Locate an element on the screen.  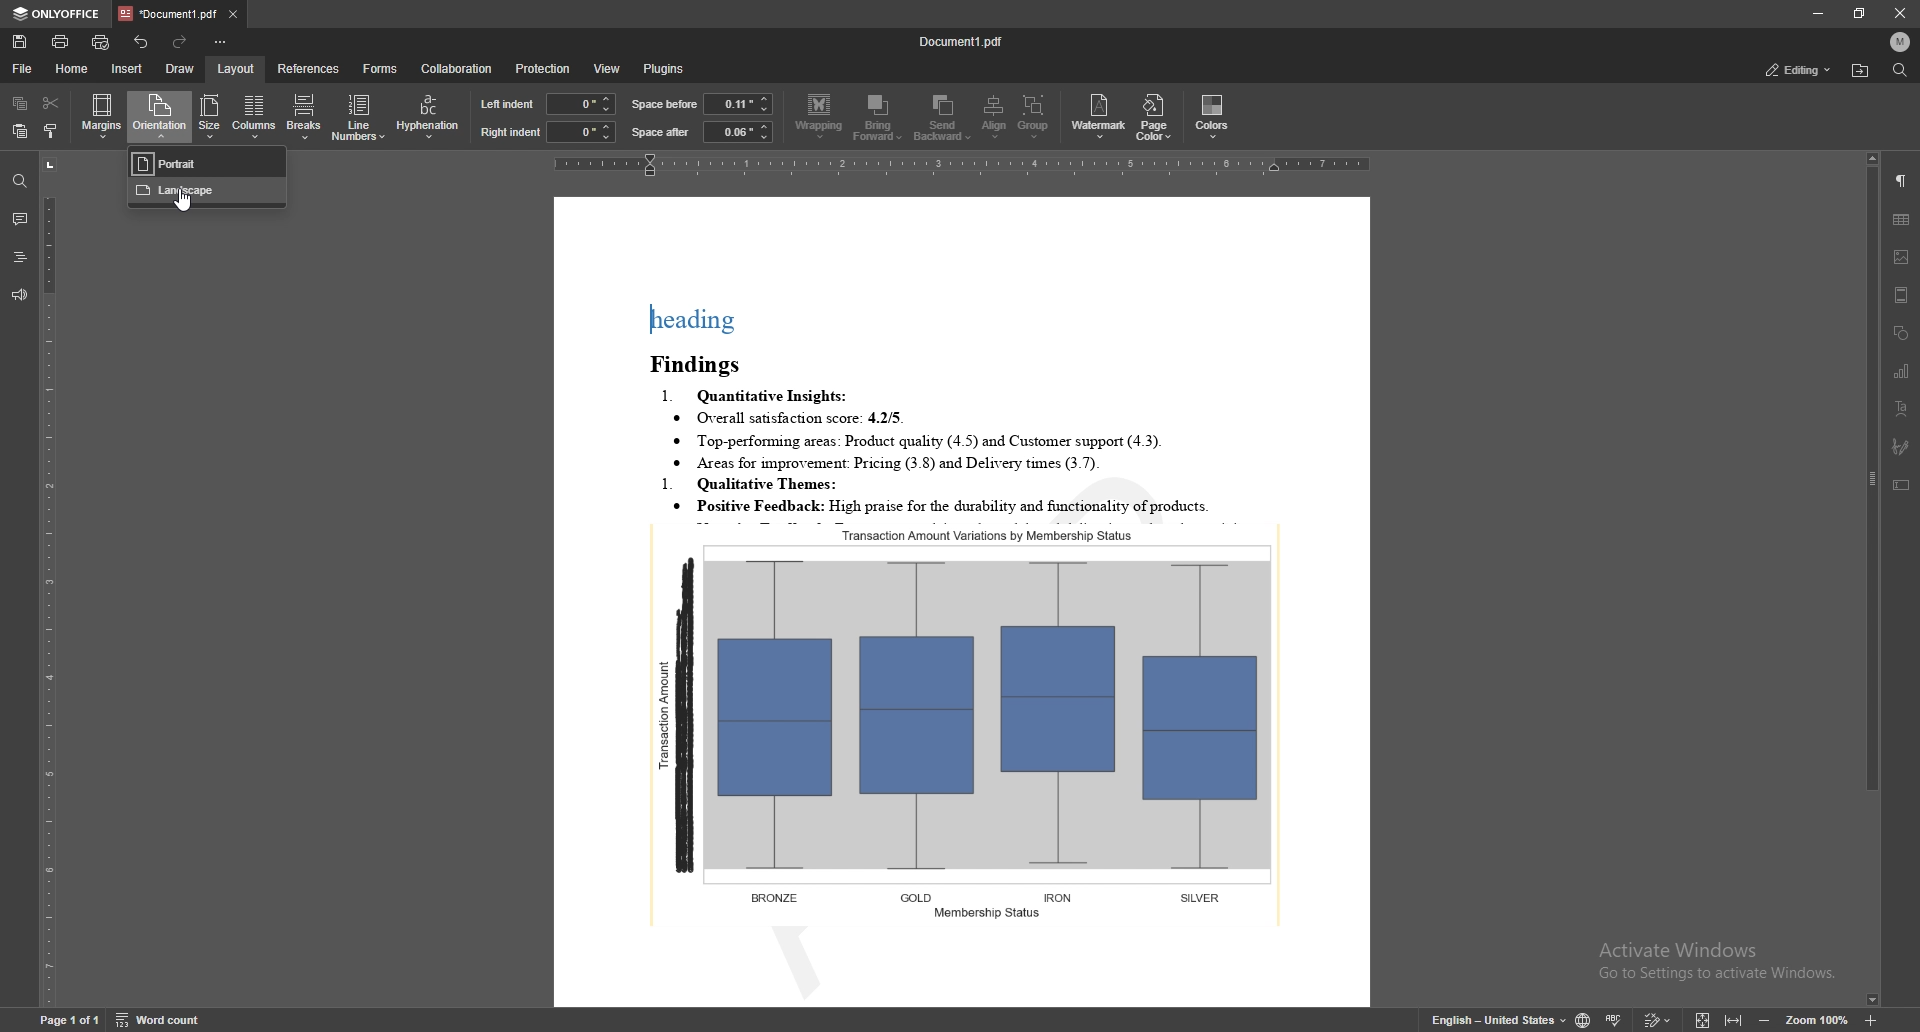
horizontal scale is located at coordinates (961, 165).